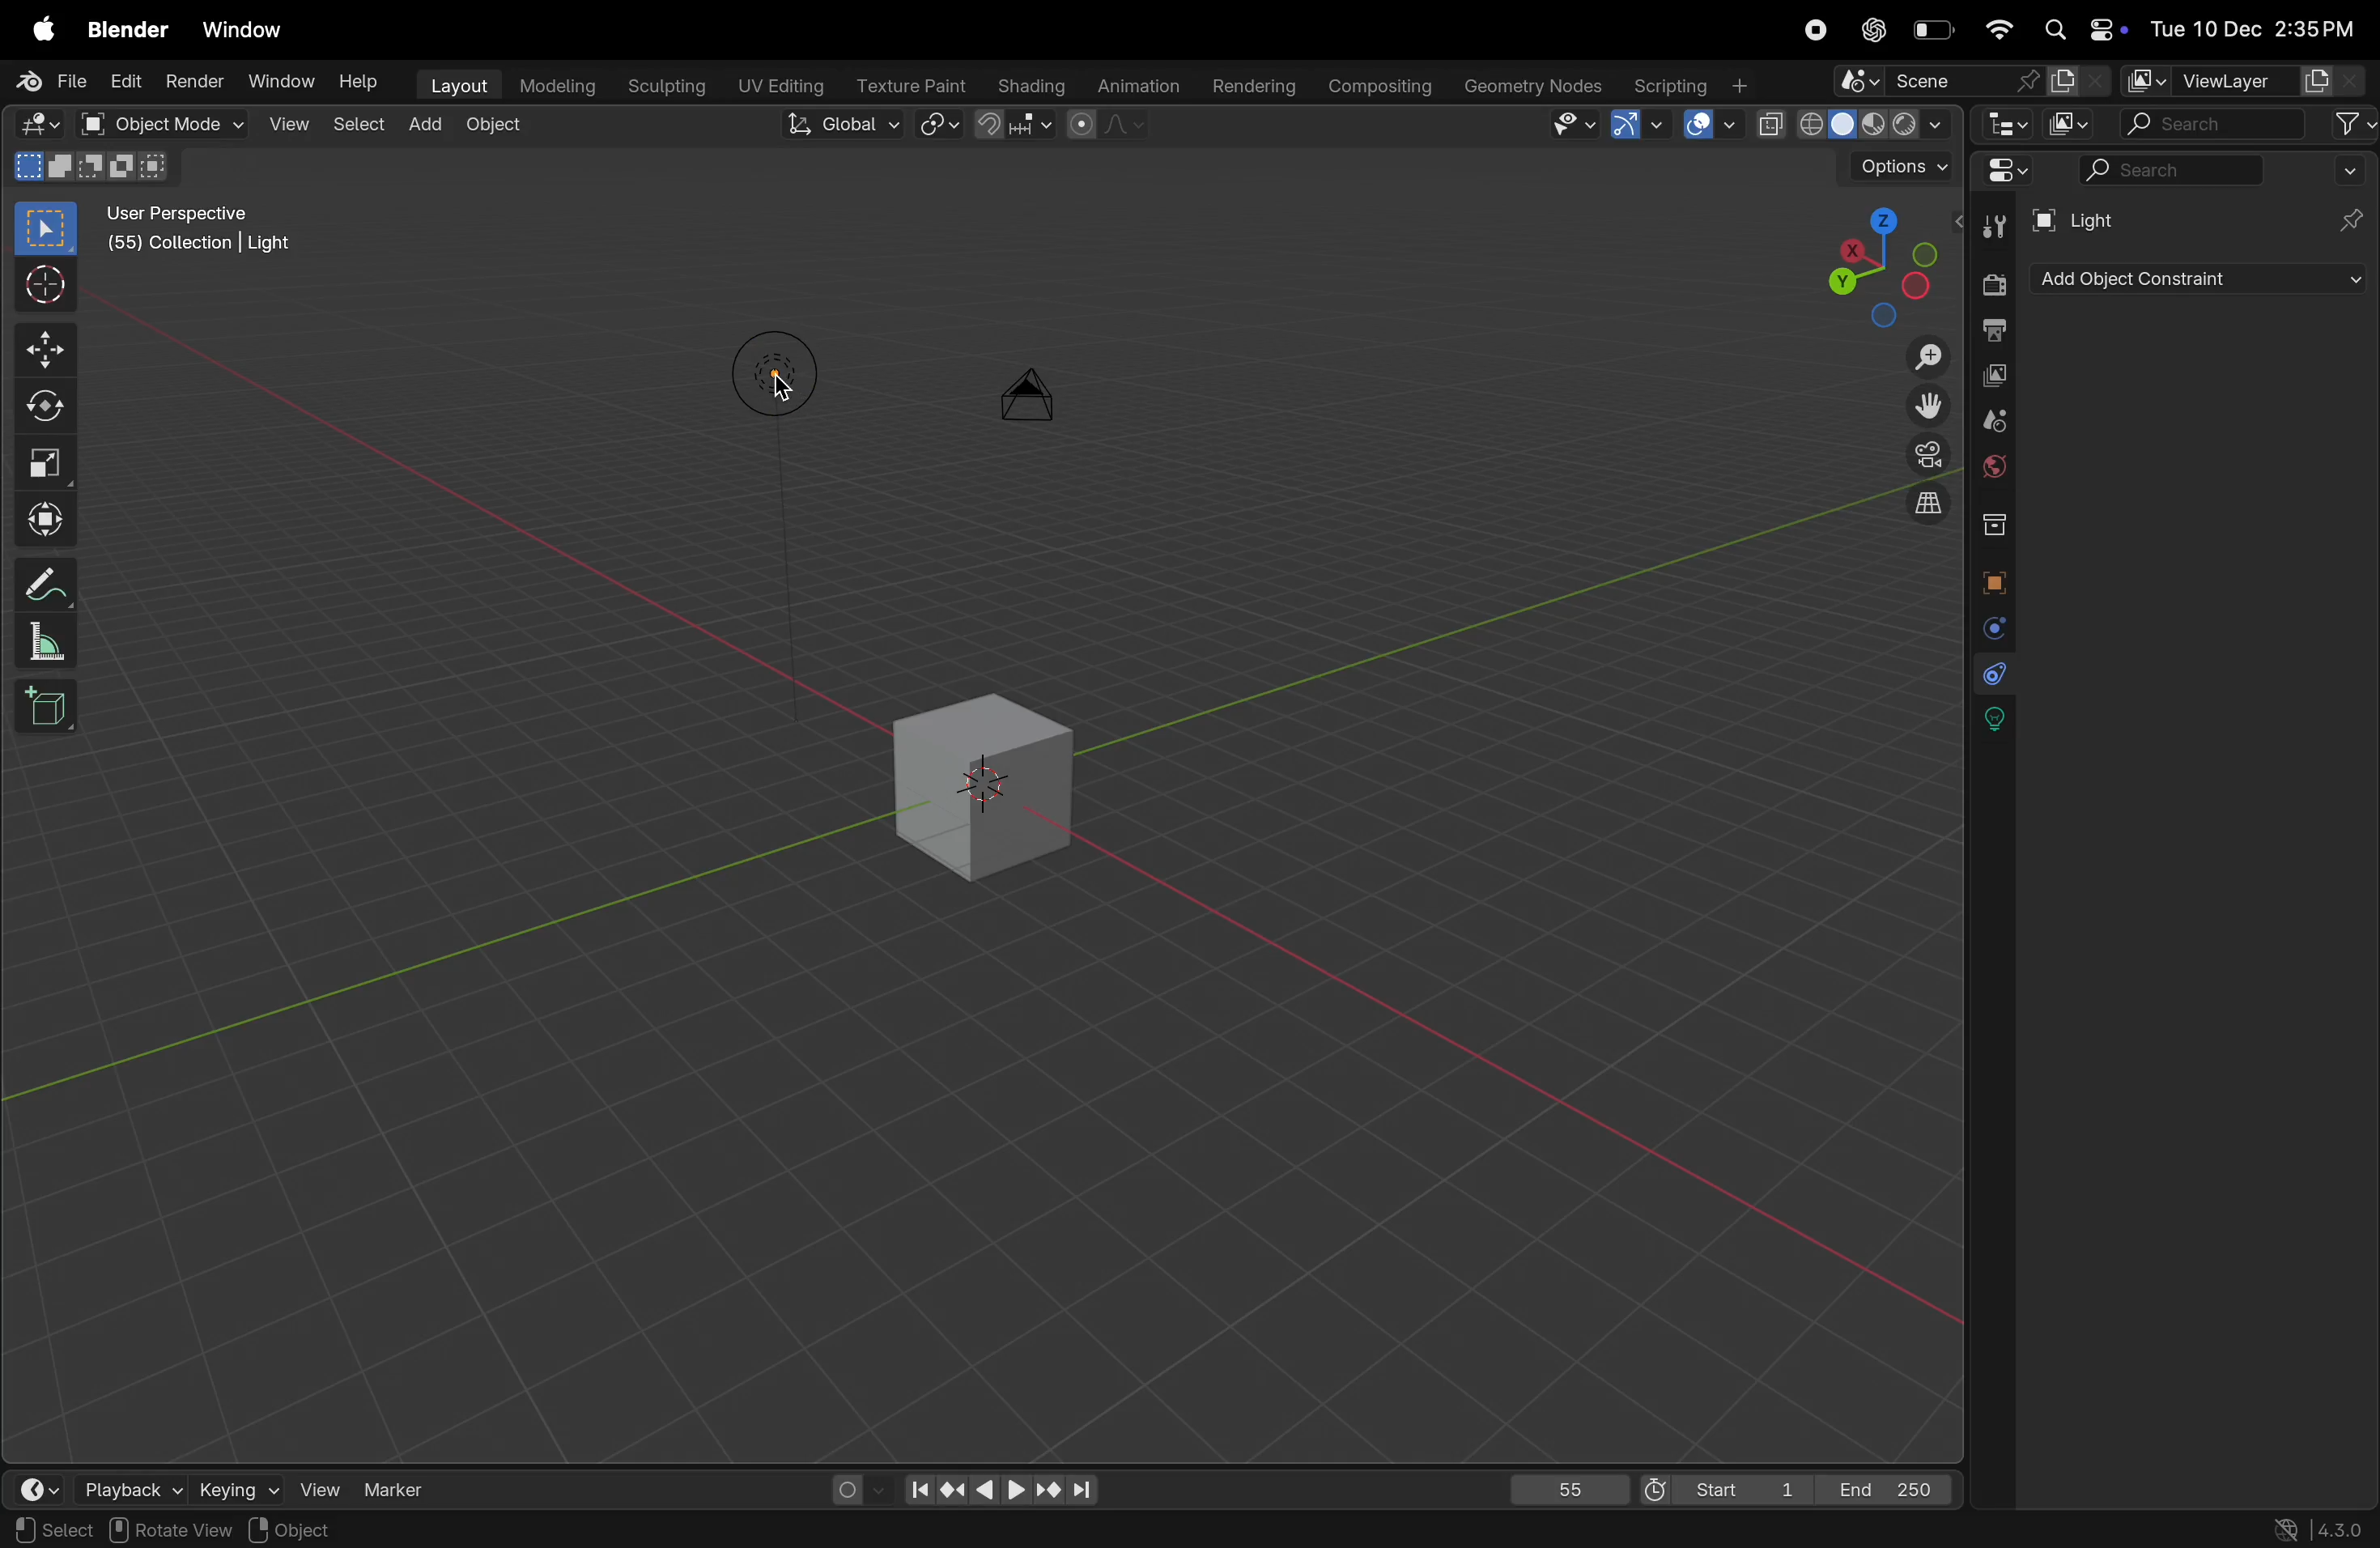  I want to click on End, so click(1894, 1489).